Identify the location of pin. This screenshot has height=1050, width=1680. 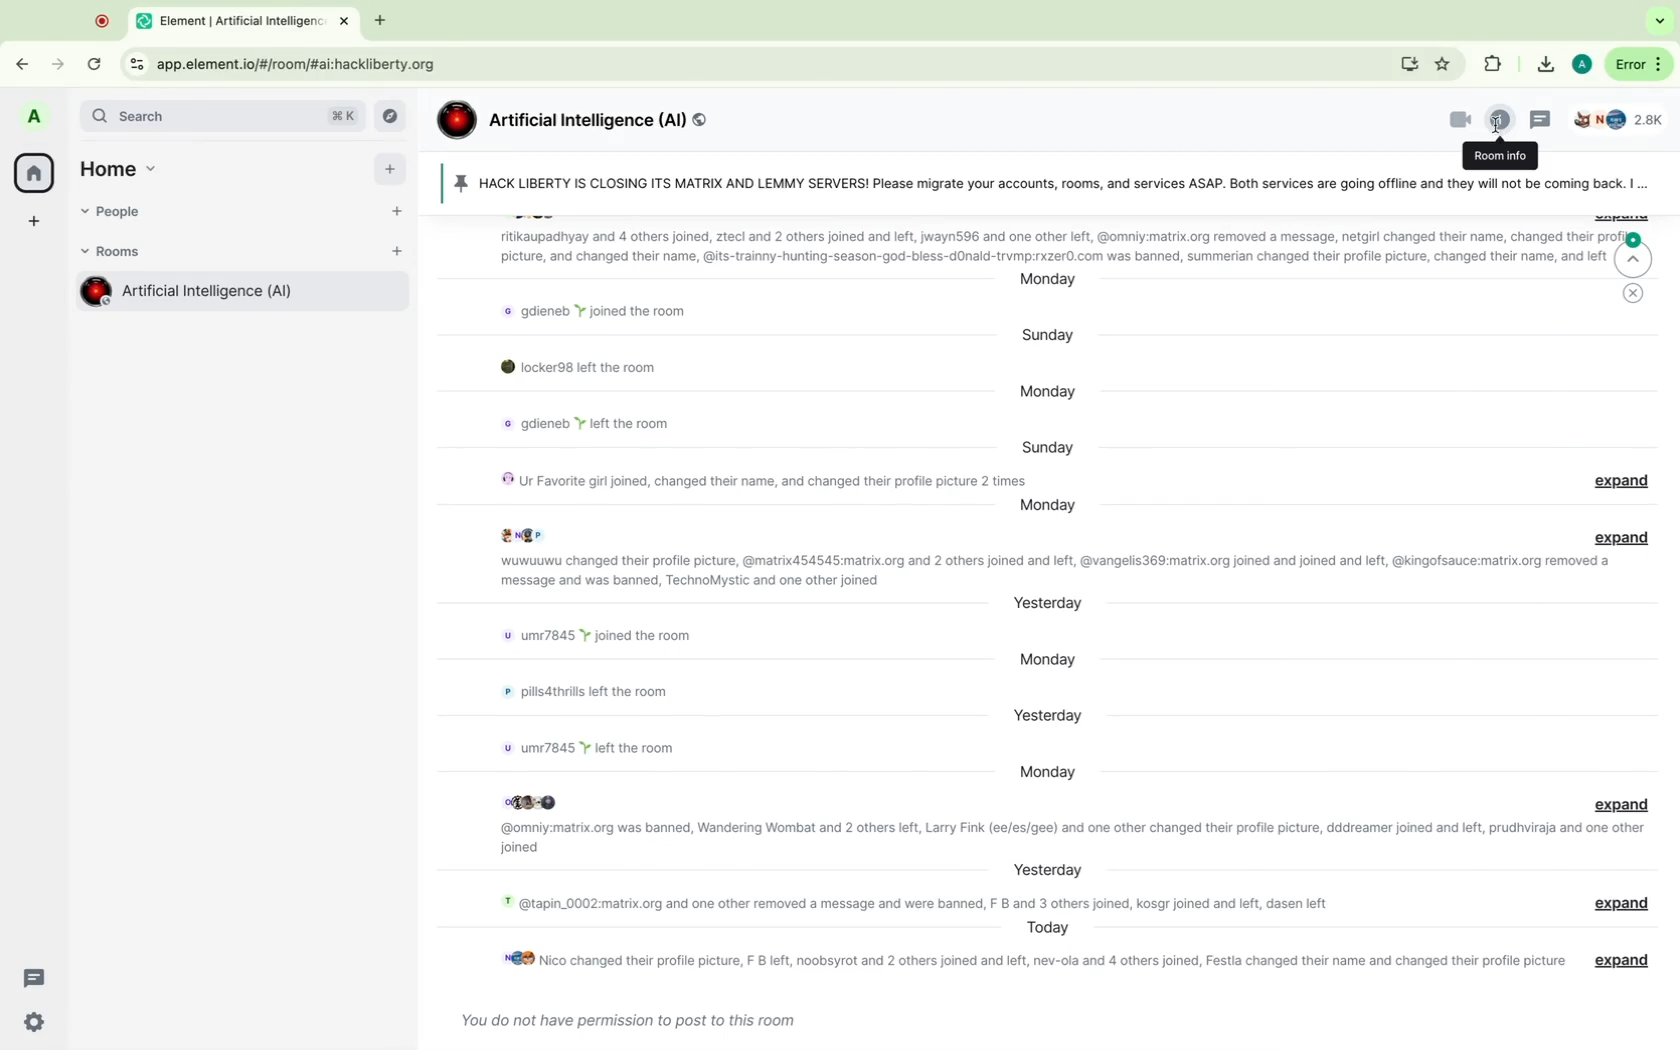
(1042, 185).